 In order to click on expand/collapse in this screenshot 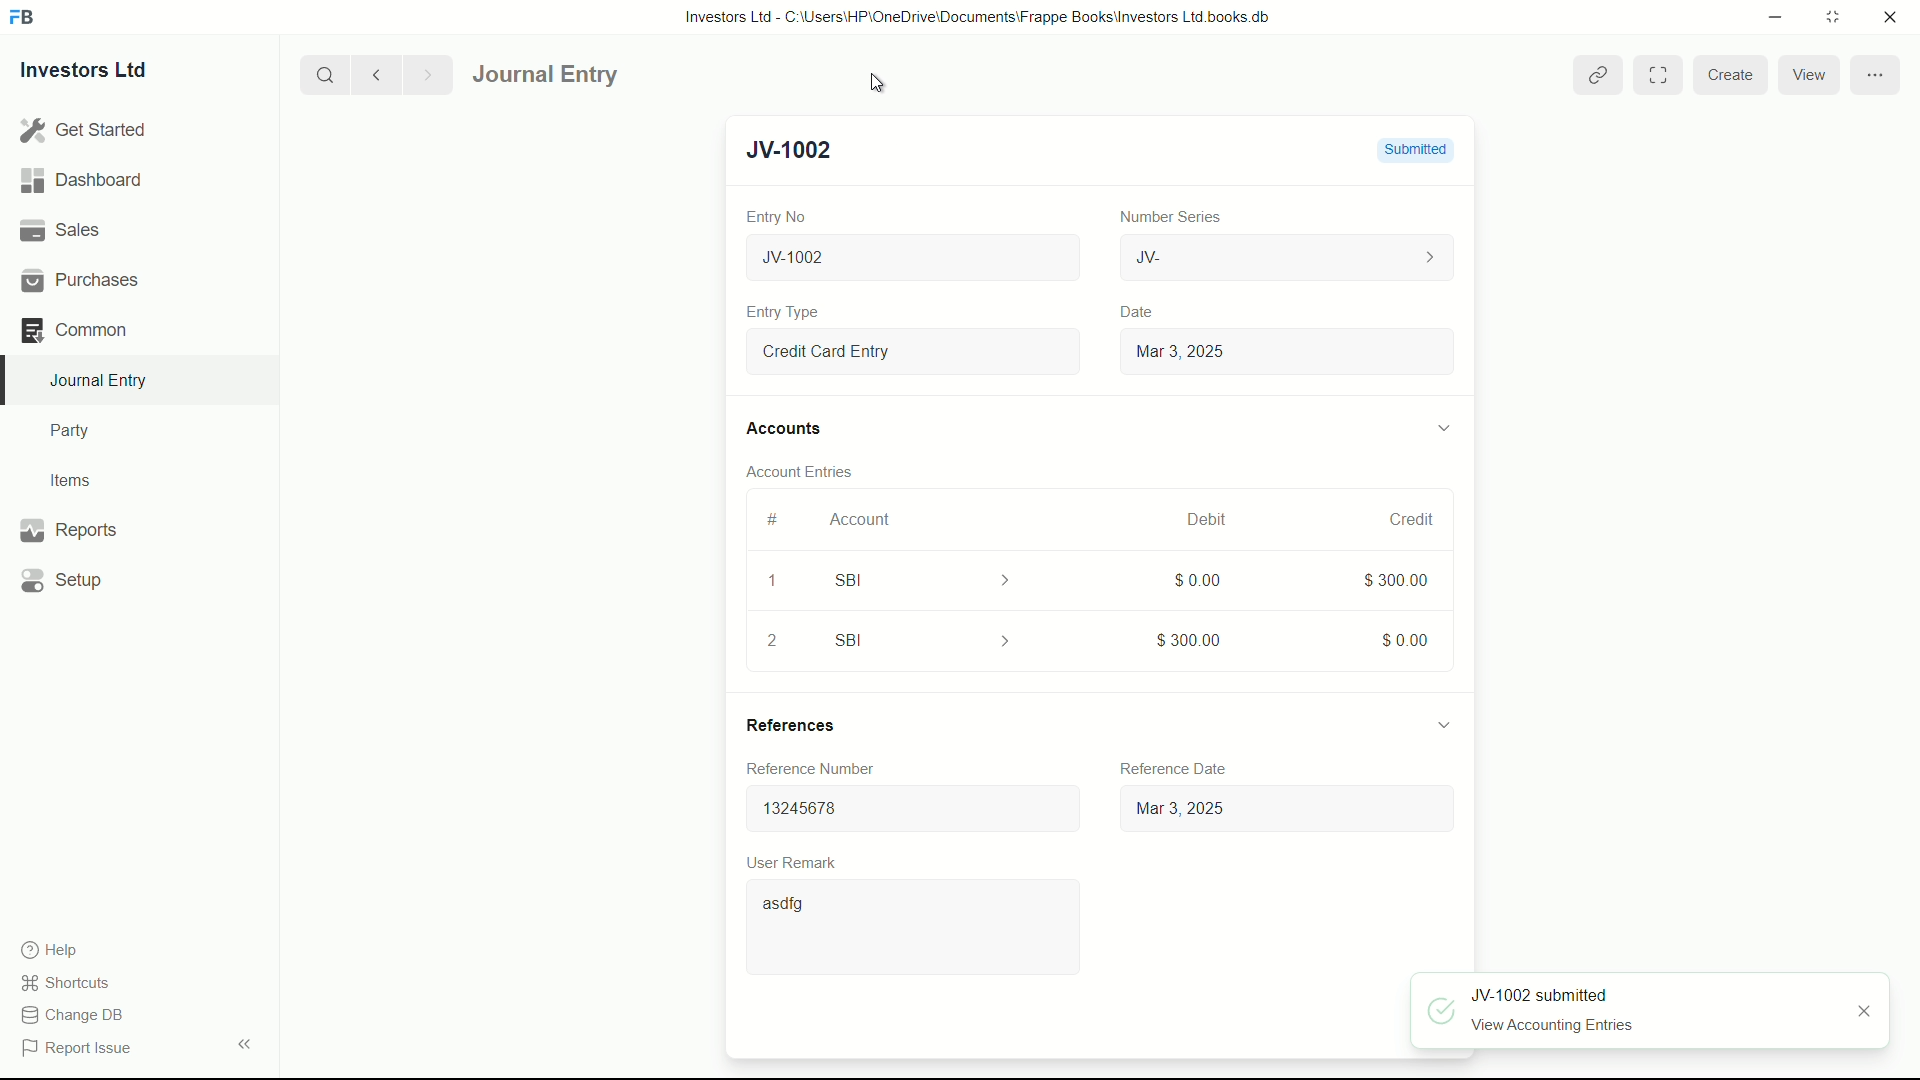, I will do `click(244, 1042)`.